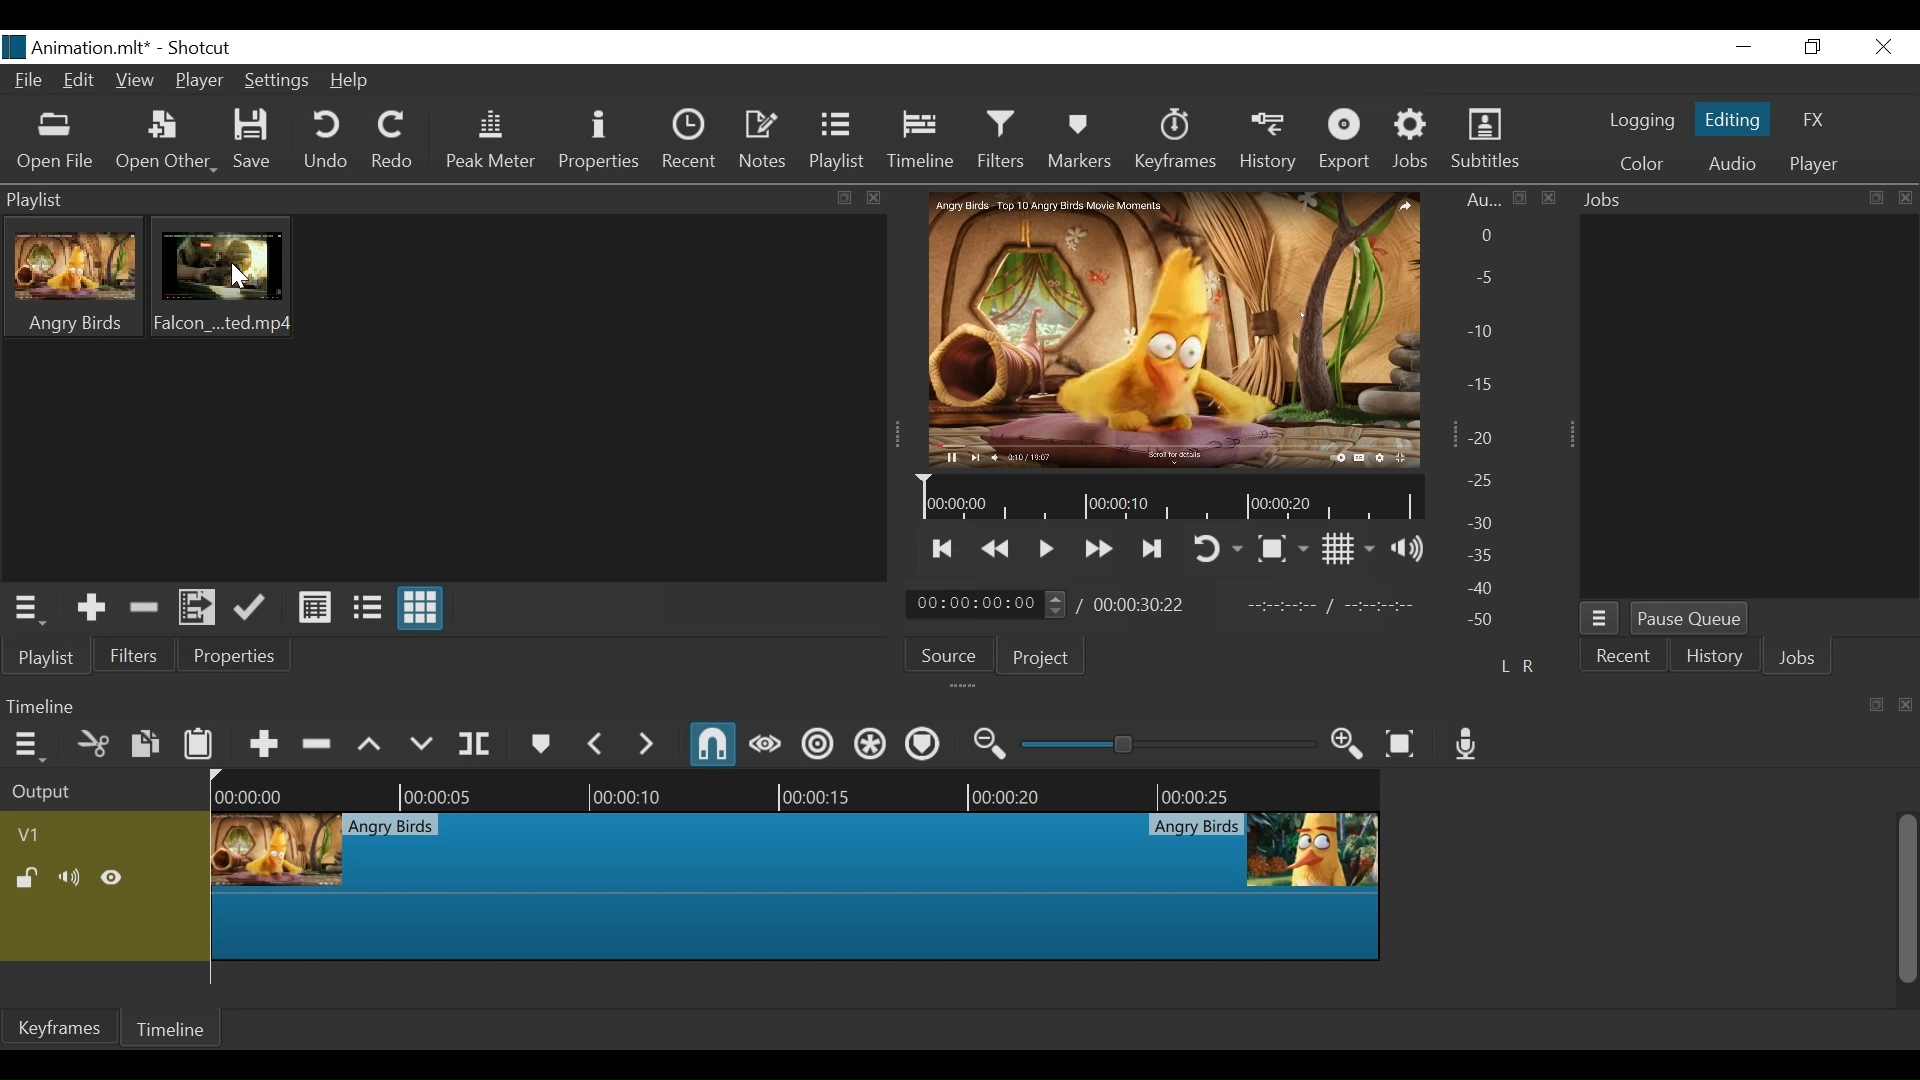  Describe the element at coordinates (1411, 142) in the screenshot. I see `Jobs` at that location.